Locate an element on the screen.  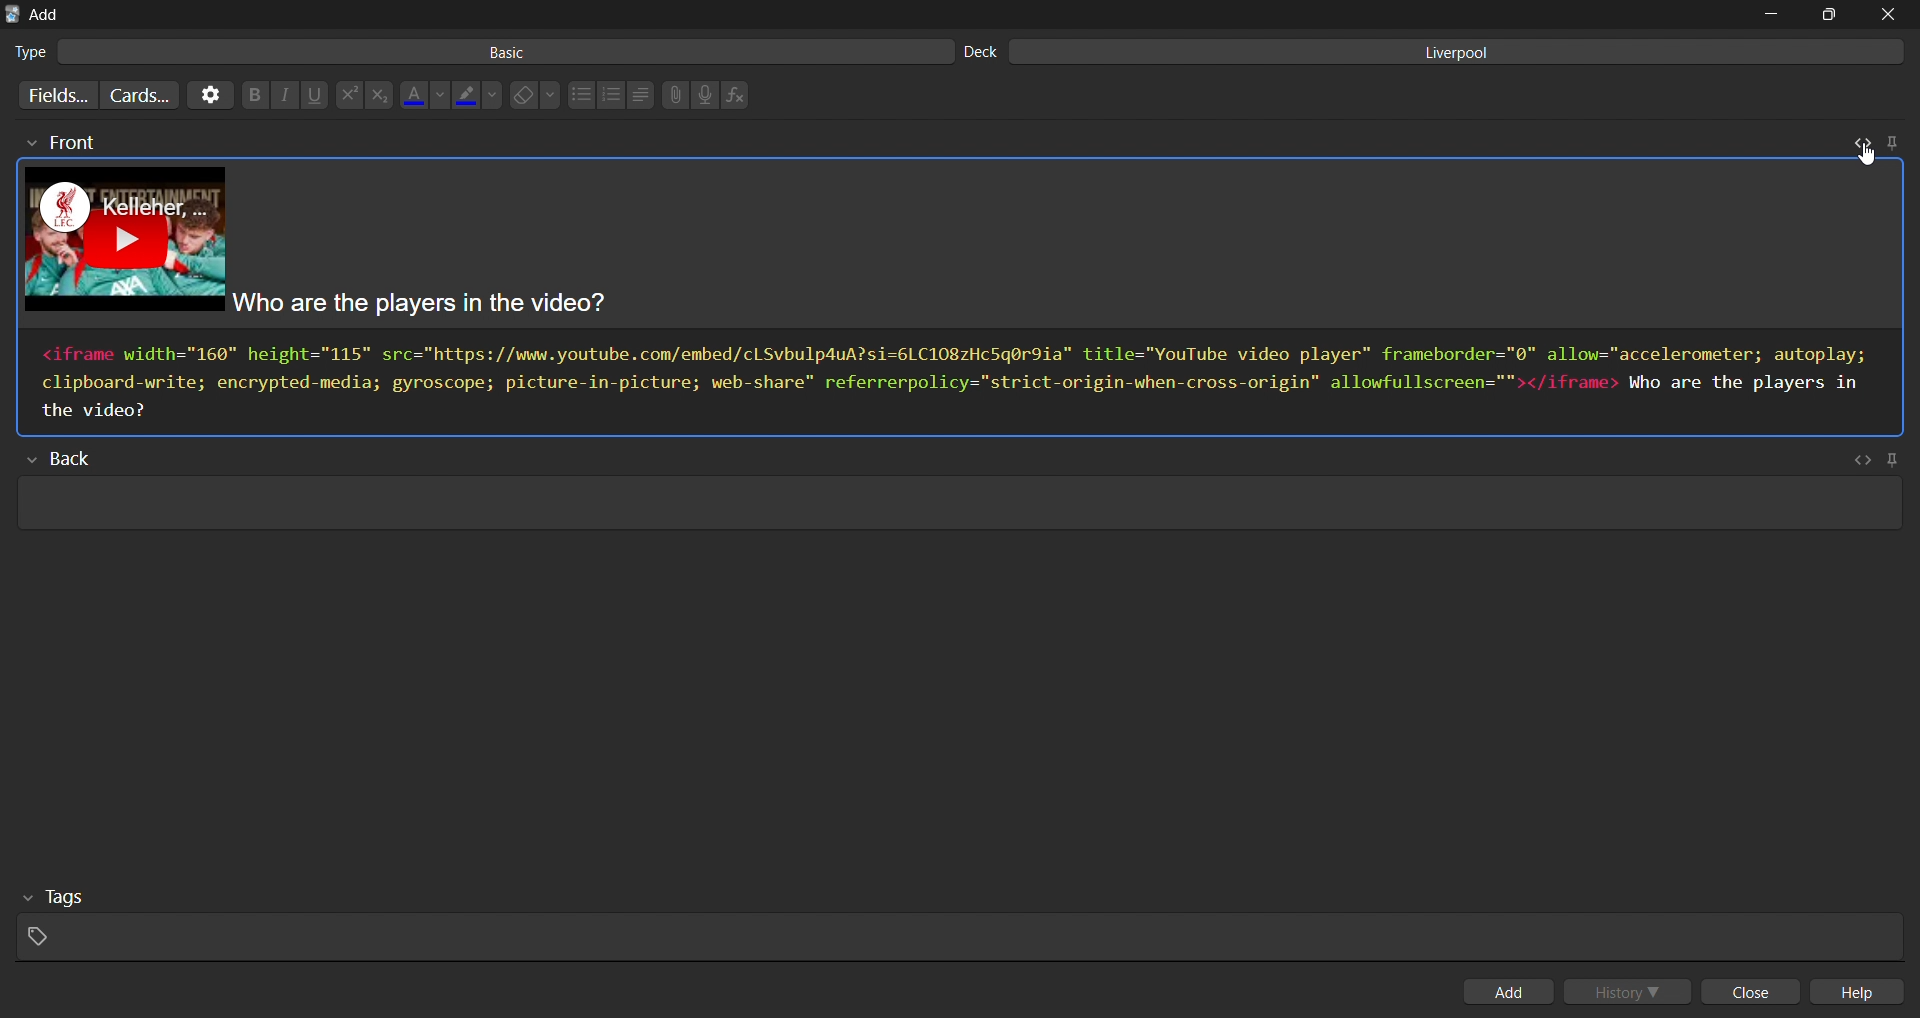
pin is located at coordinates (1891, 141).